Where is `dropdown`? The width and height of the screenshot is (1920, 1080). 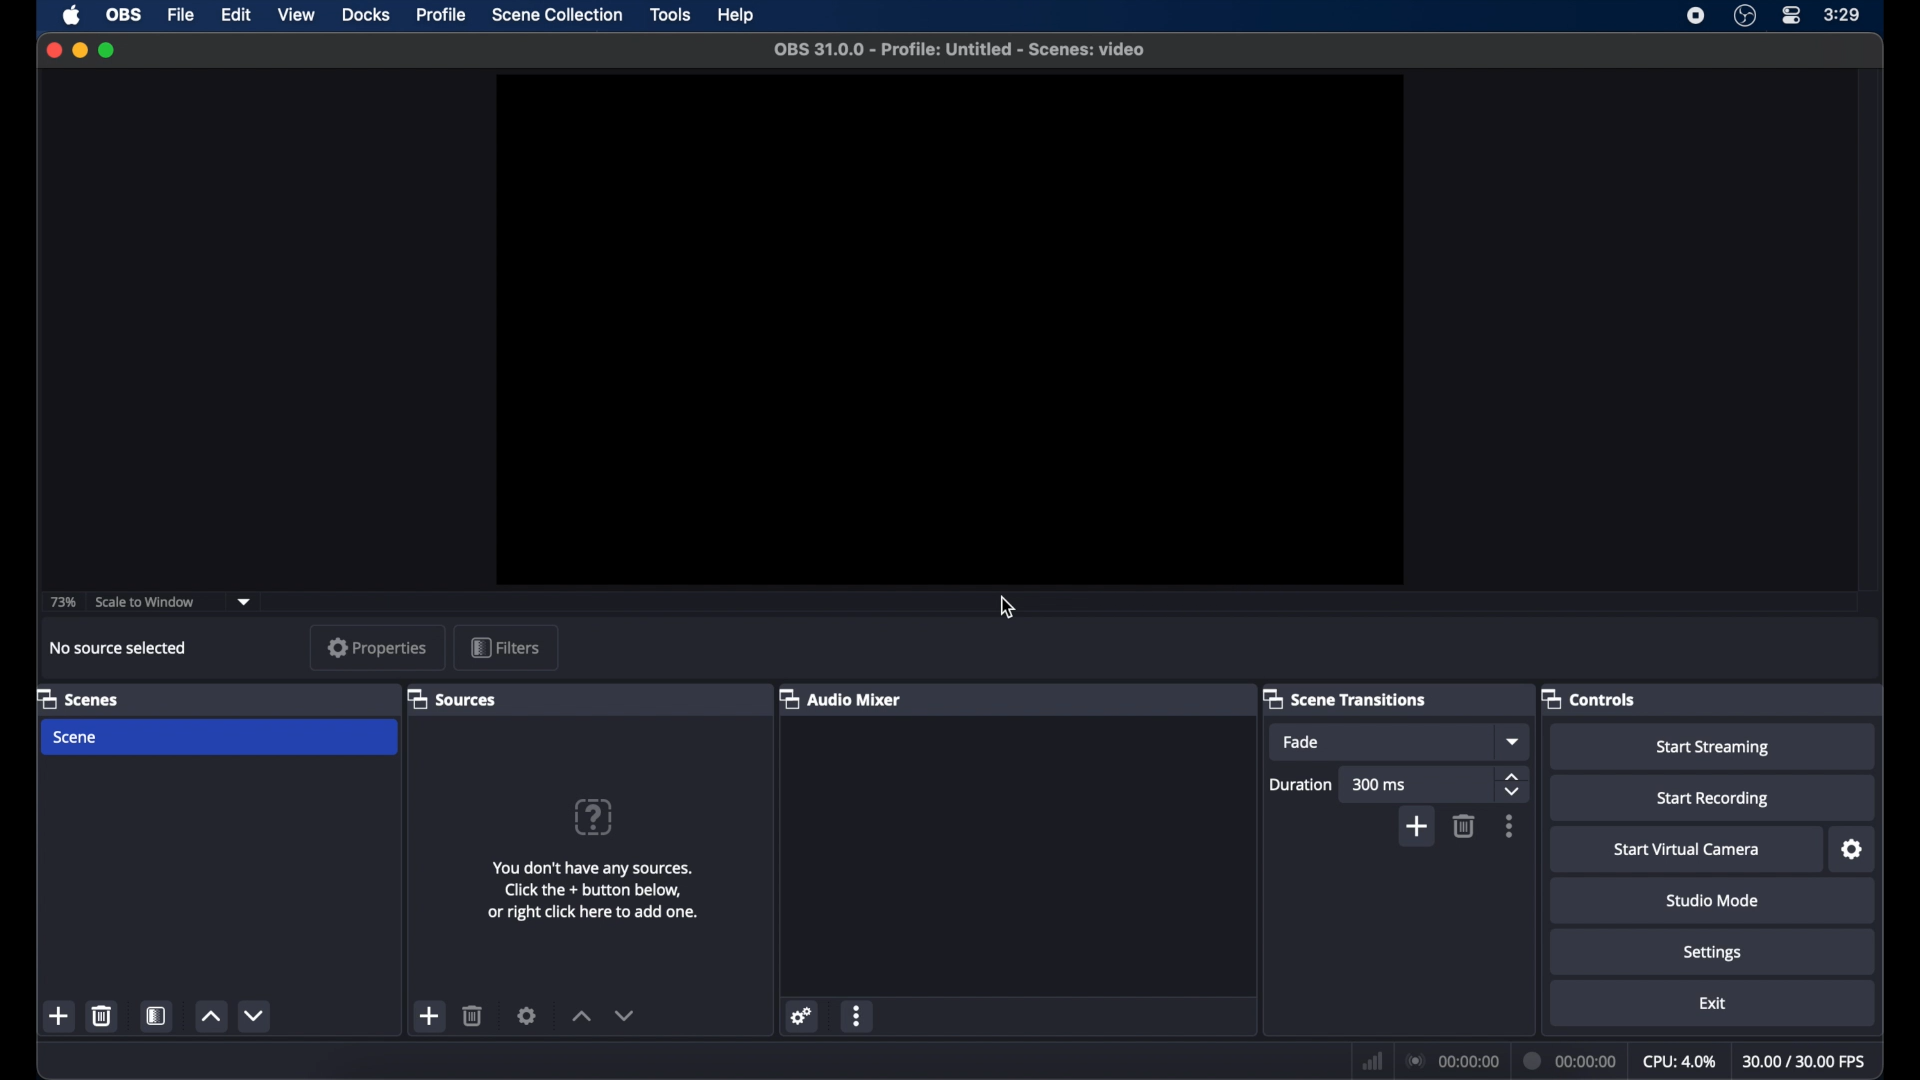 dropdown is located at coordinates (245, 600).